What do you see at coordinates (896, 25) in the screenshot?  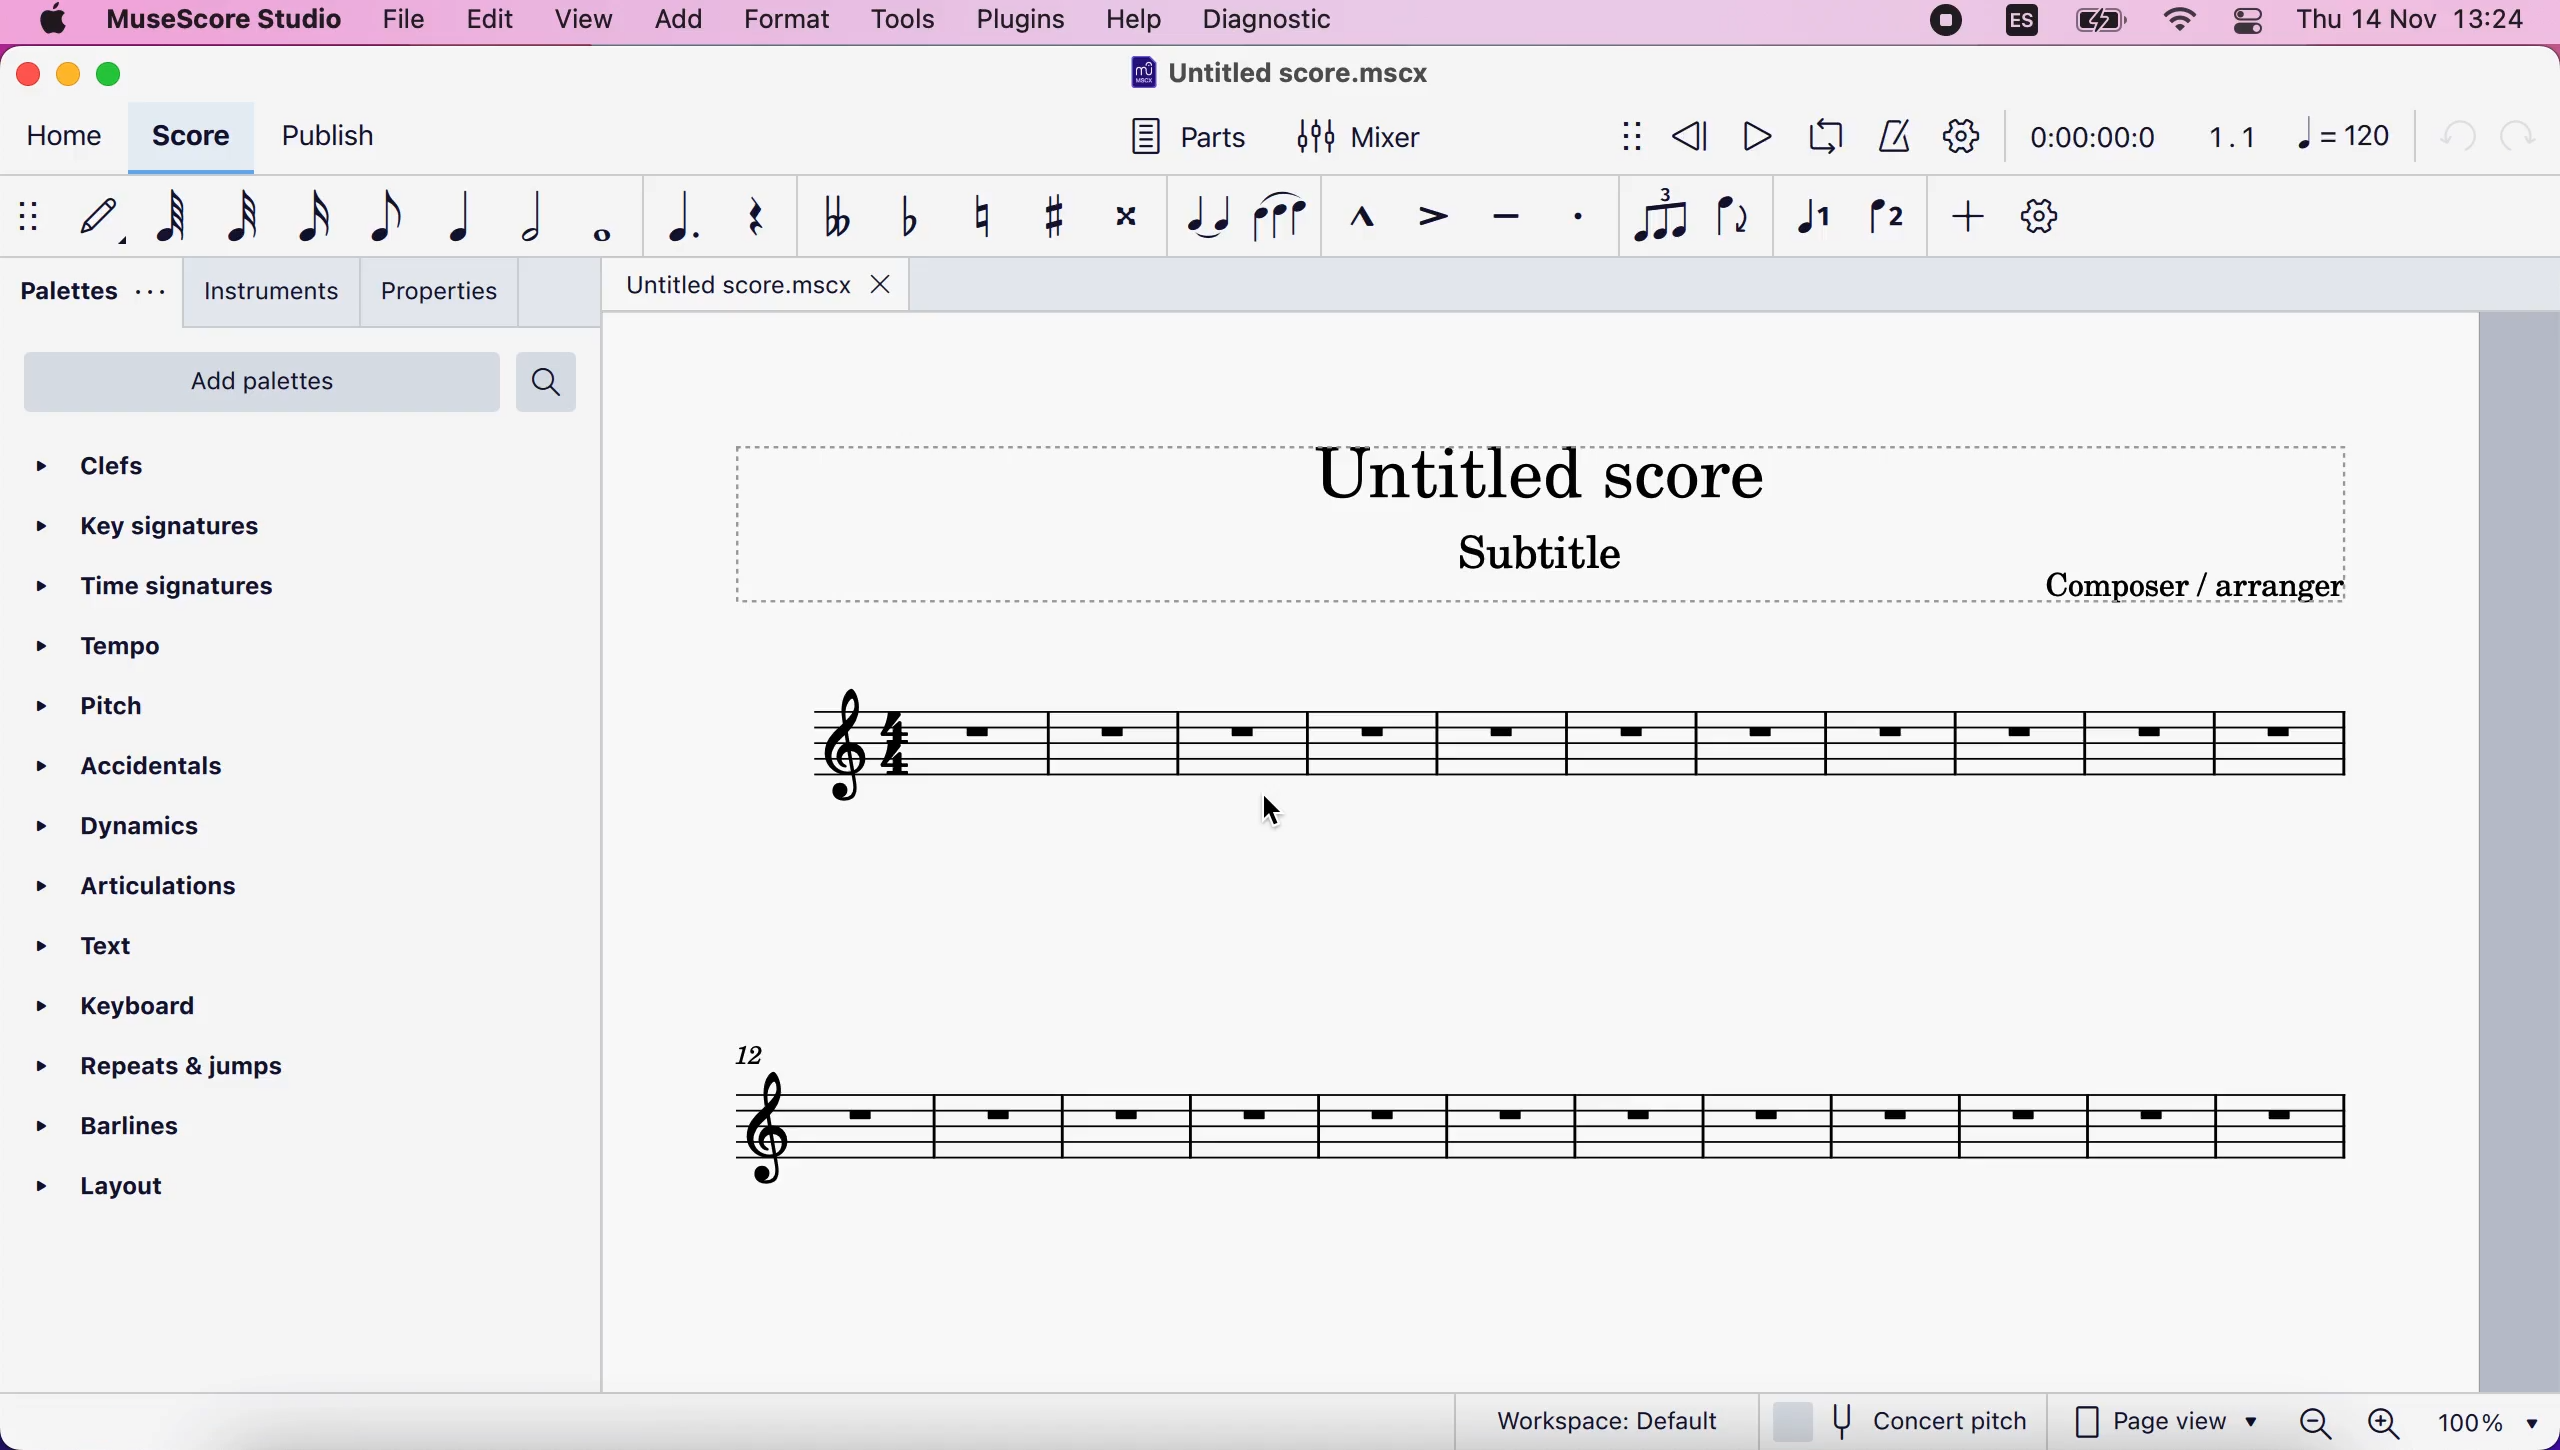 I see `tools` at bounding box center [896, 25].